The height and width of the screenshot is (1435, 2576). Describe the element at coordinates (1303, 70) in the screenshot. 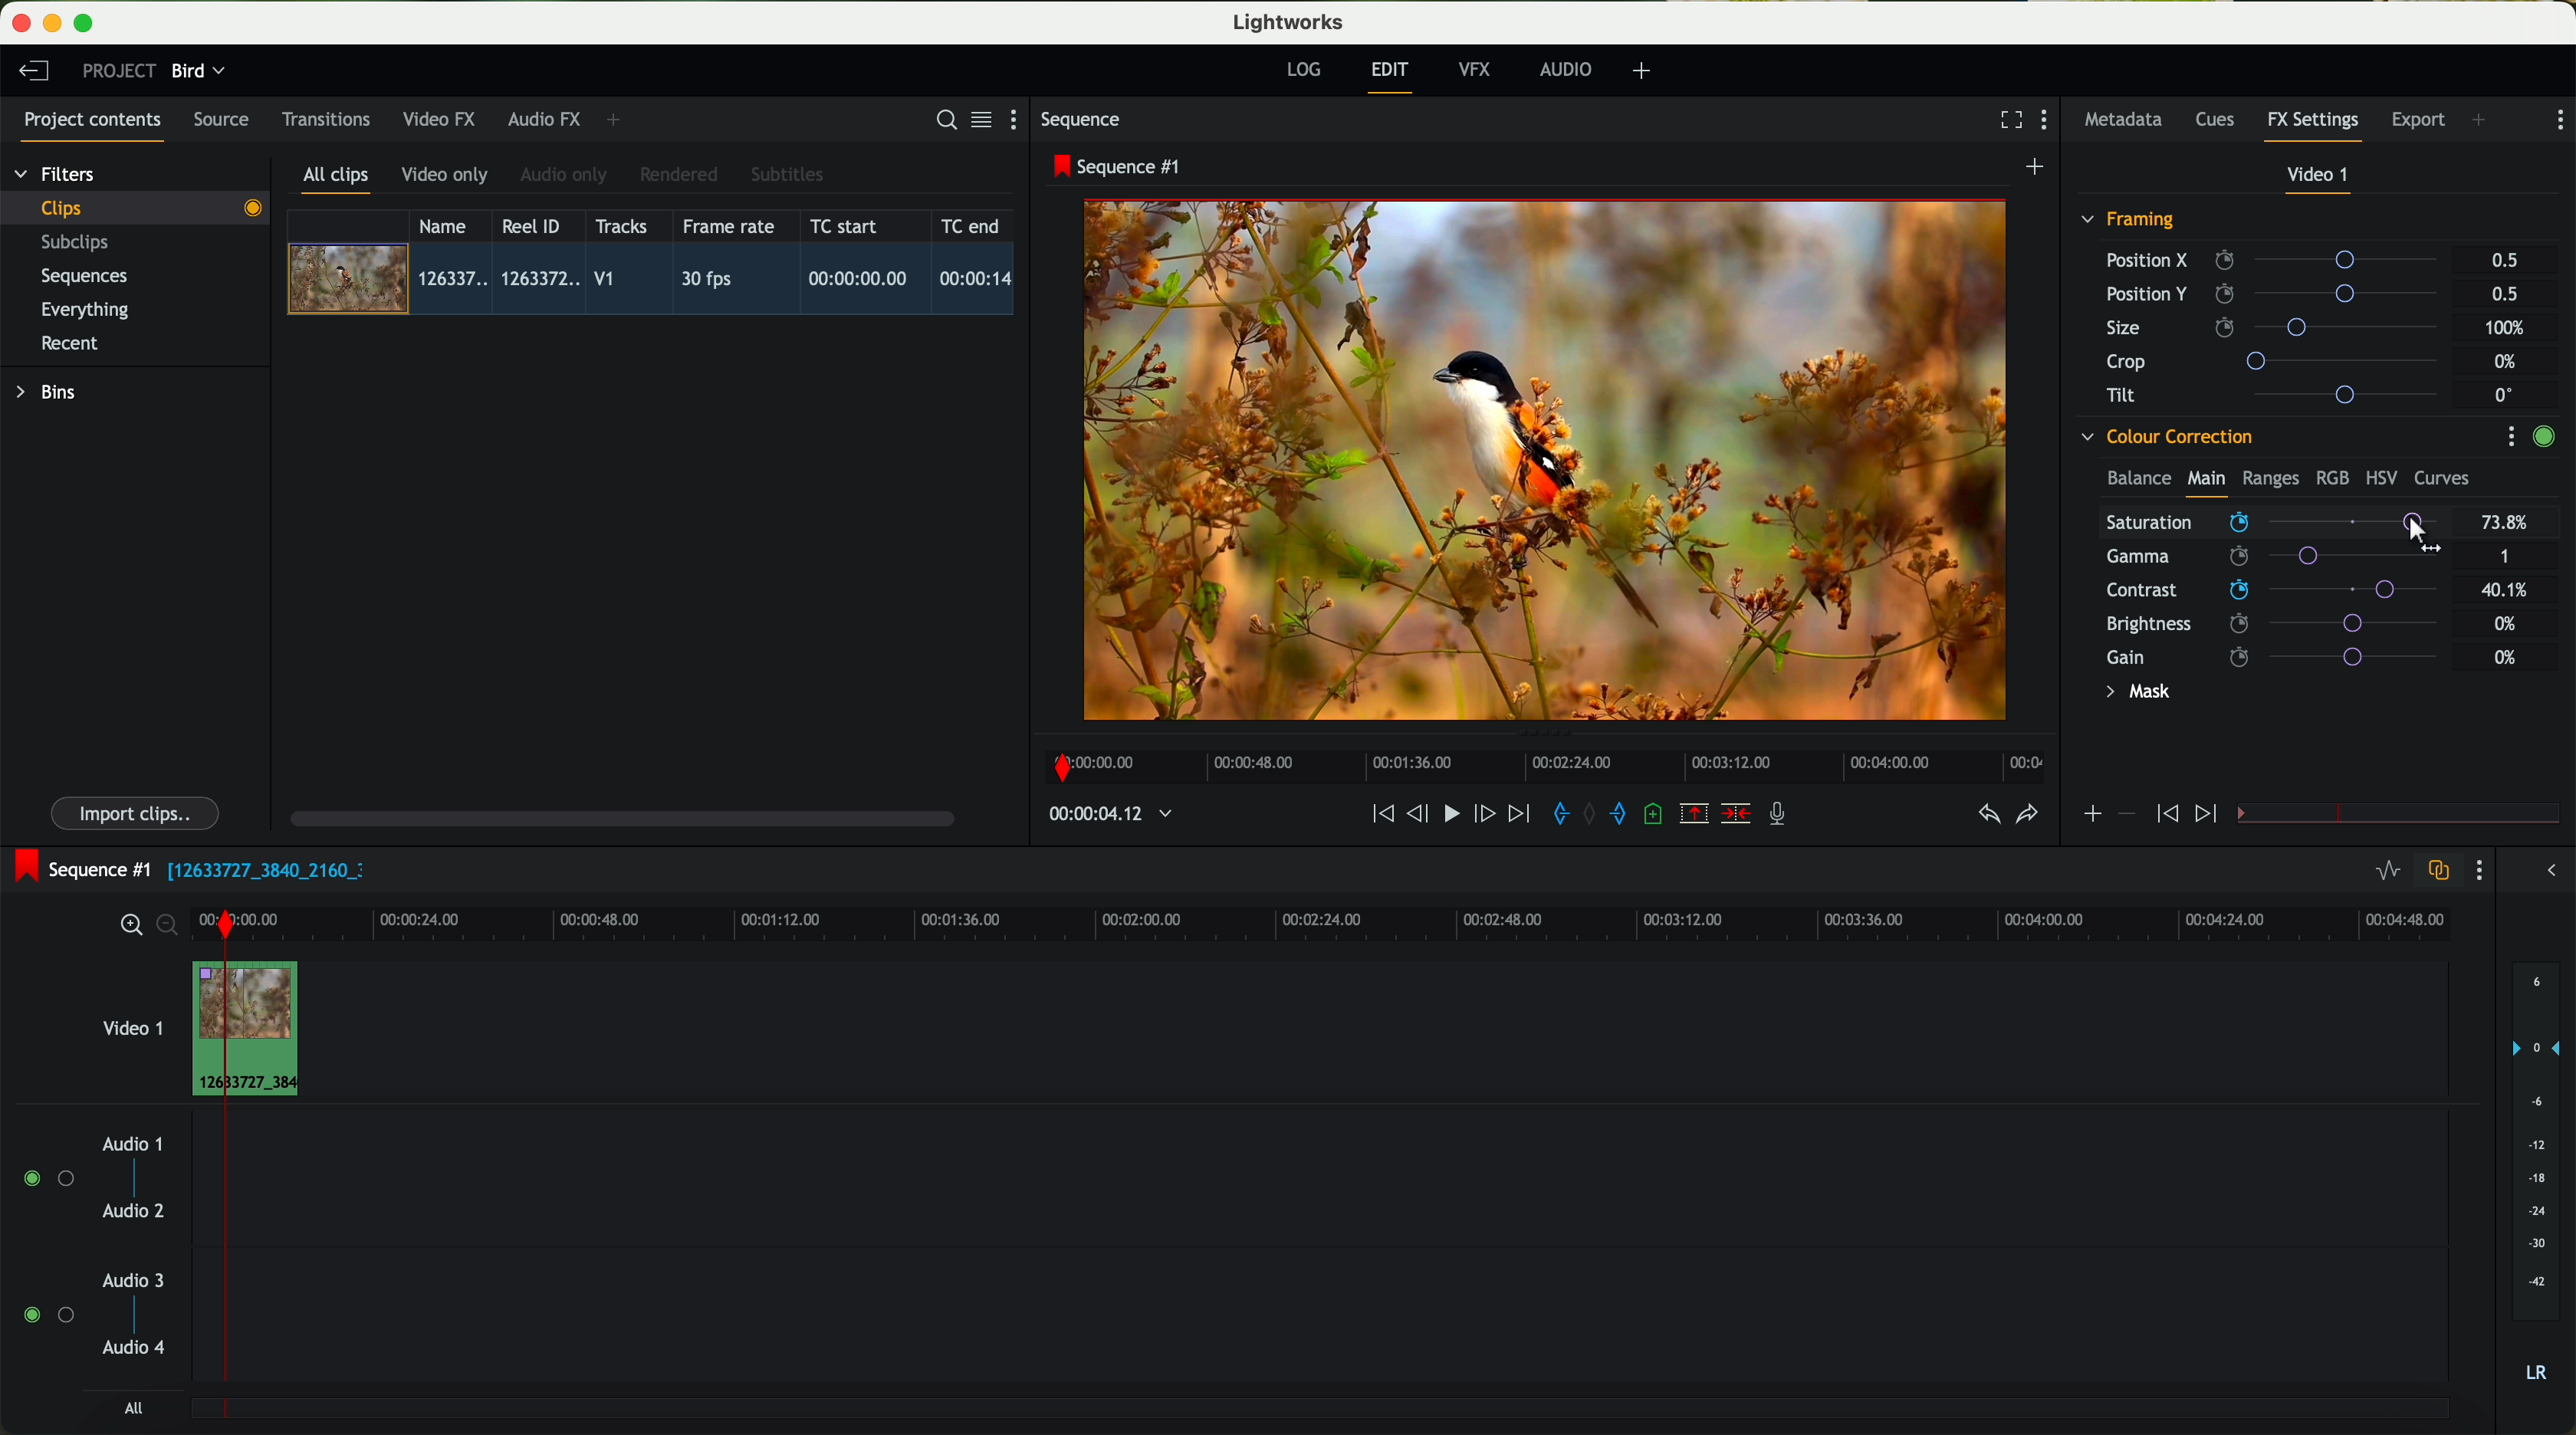

I see `log` at that location.